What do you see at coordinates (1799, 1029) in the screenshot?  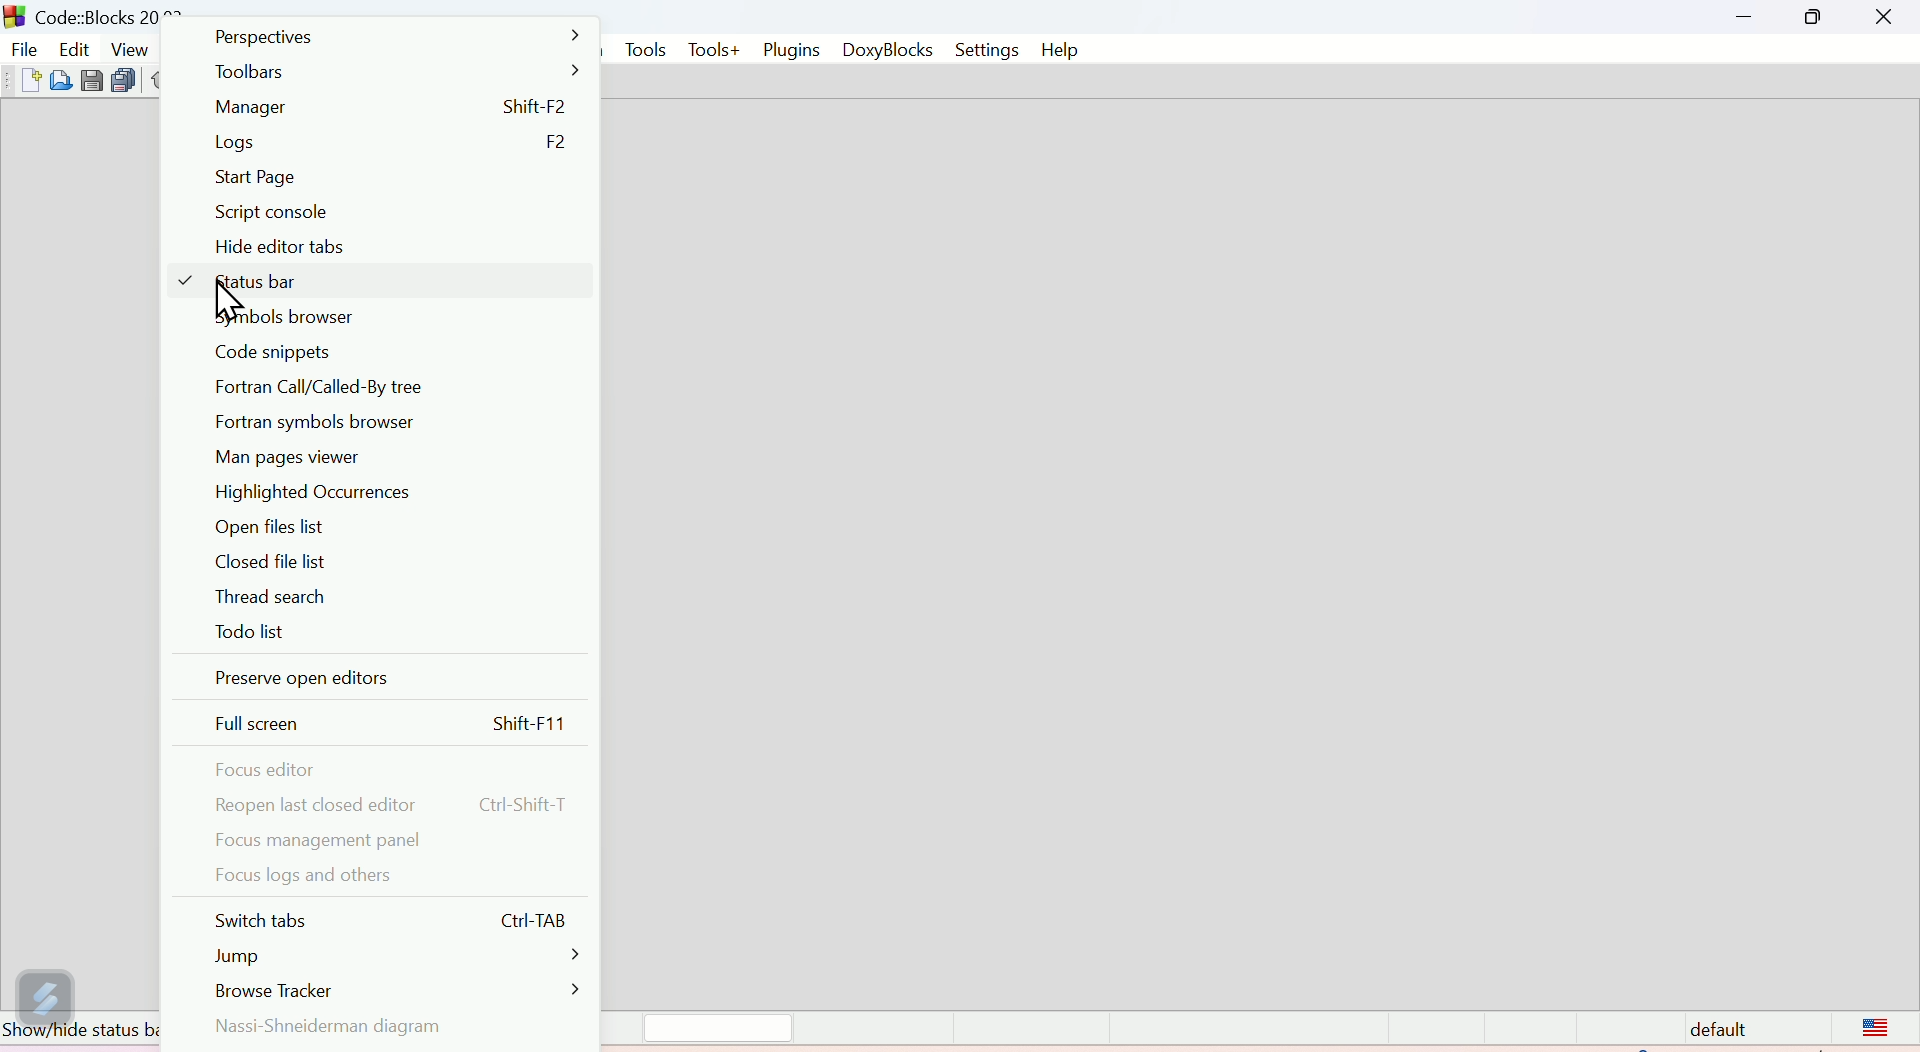 I see `Default` at bounding box center [1799, 1029].